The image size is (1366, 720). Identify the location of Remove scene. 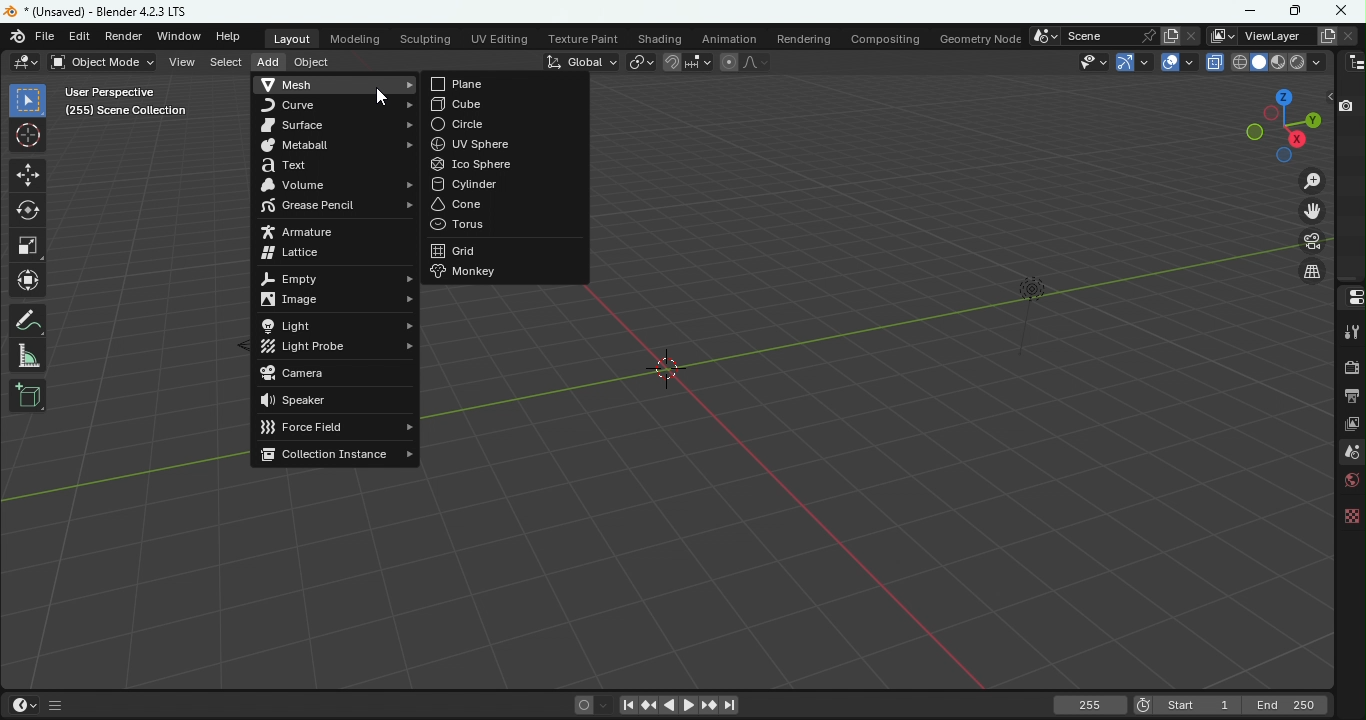
(1191, 36).